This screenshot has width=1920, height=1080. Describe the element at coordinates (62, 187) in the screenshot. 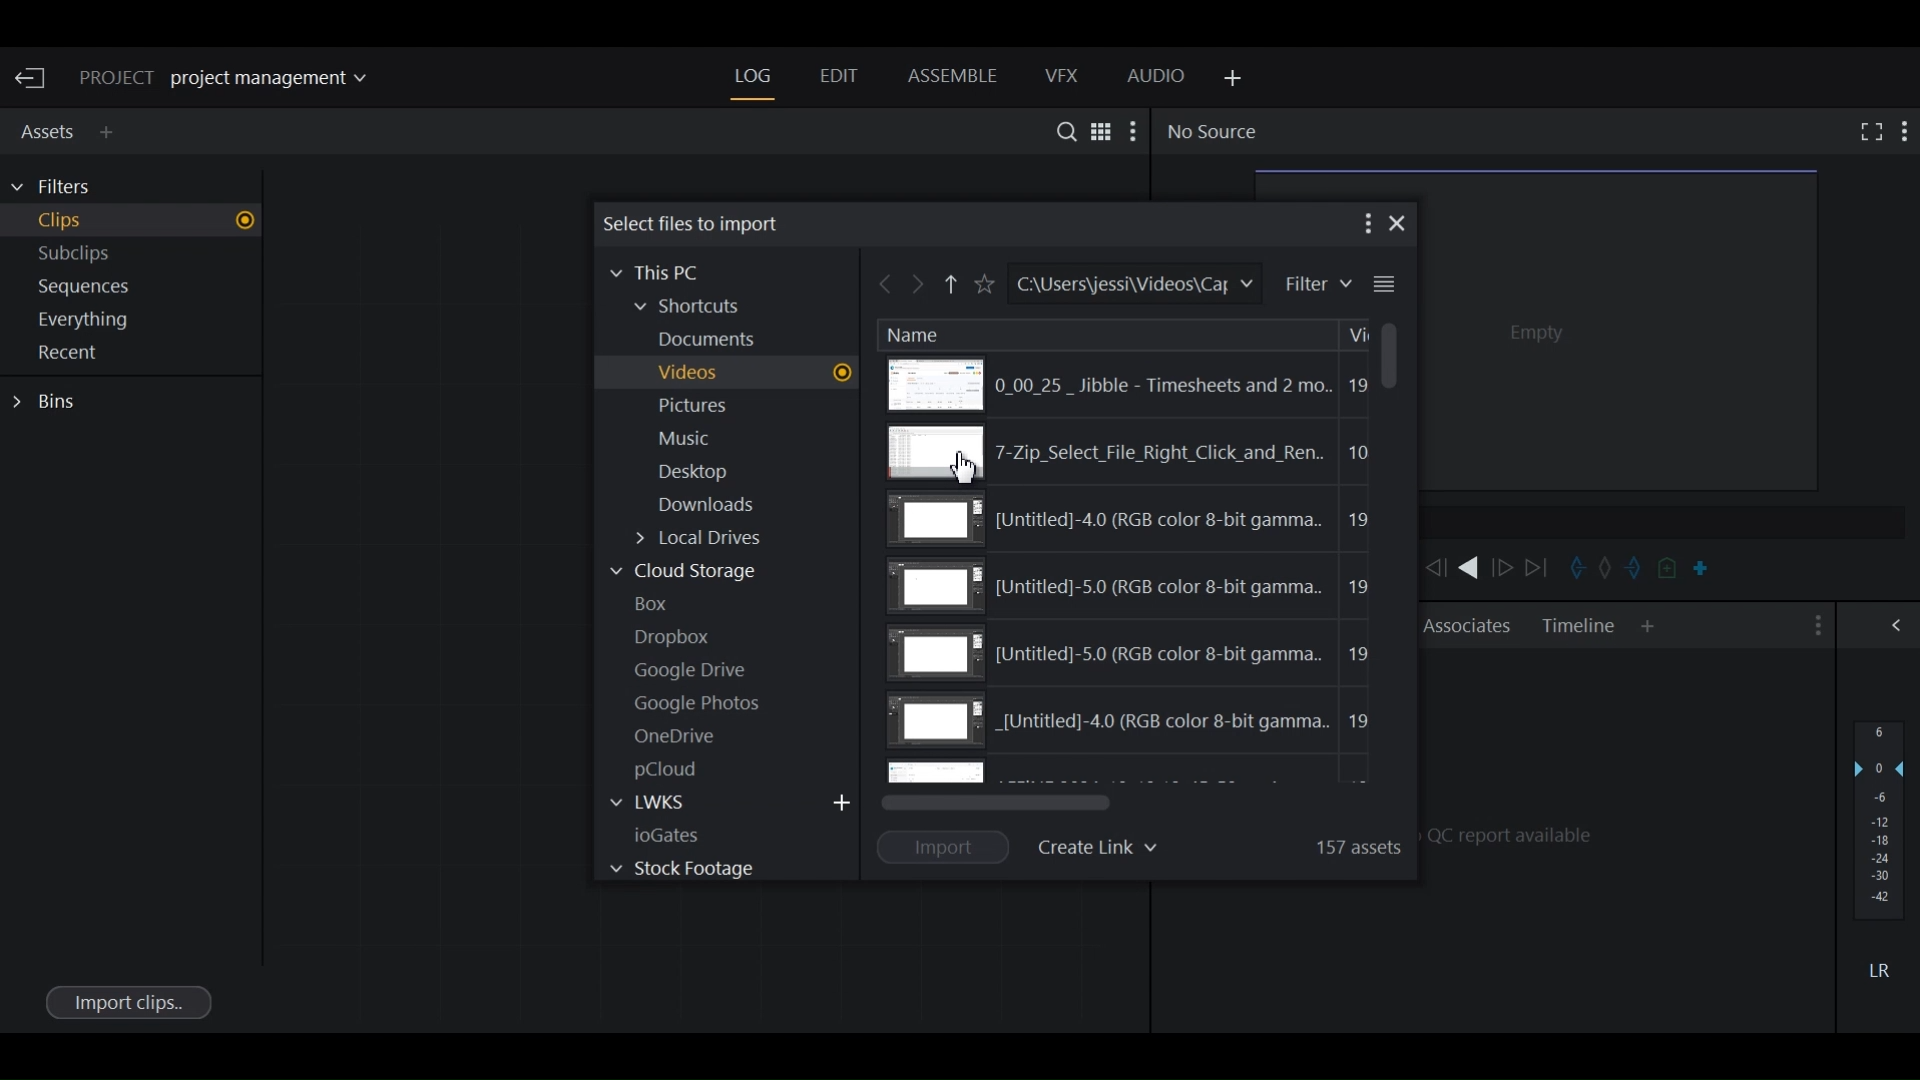

I see `Filters` at that location.